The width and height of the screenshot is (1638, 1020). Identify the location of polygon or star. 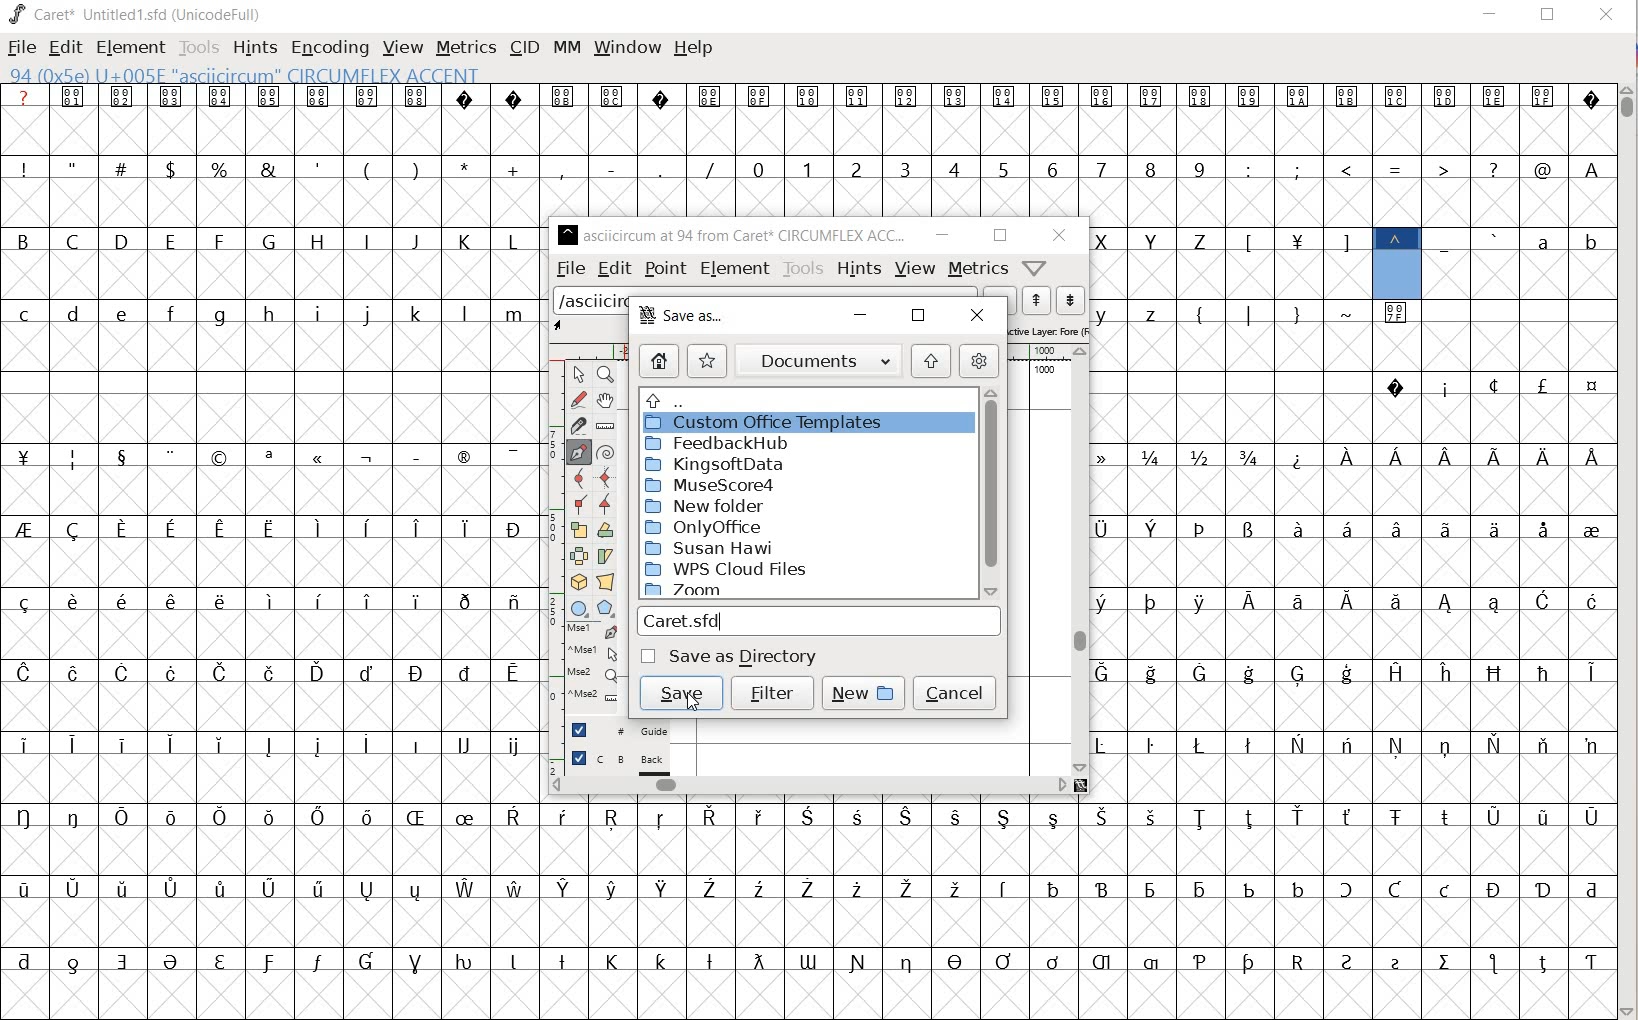
(605, 608).